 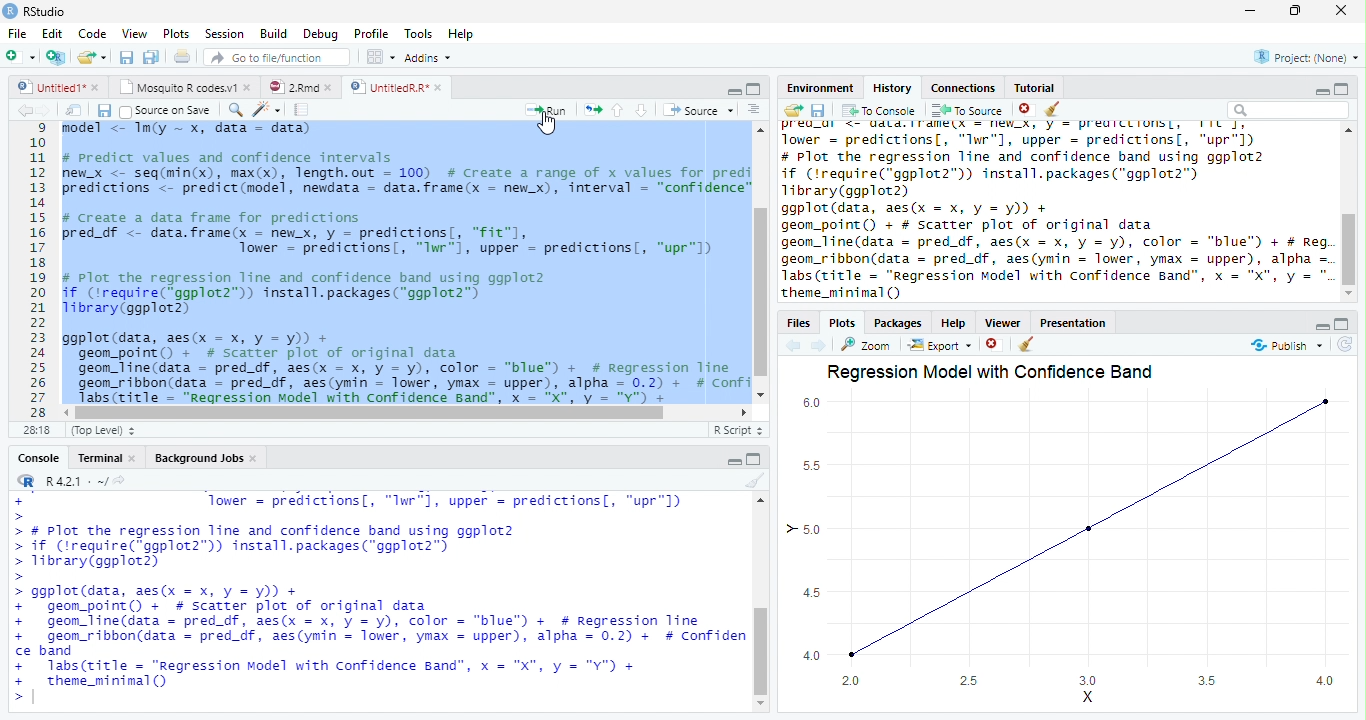 What do you see at coordinates (844, 322) in the screenshot?
I see `Plots` at bounding box center [844, 322].